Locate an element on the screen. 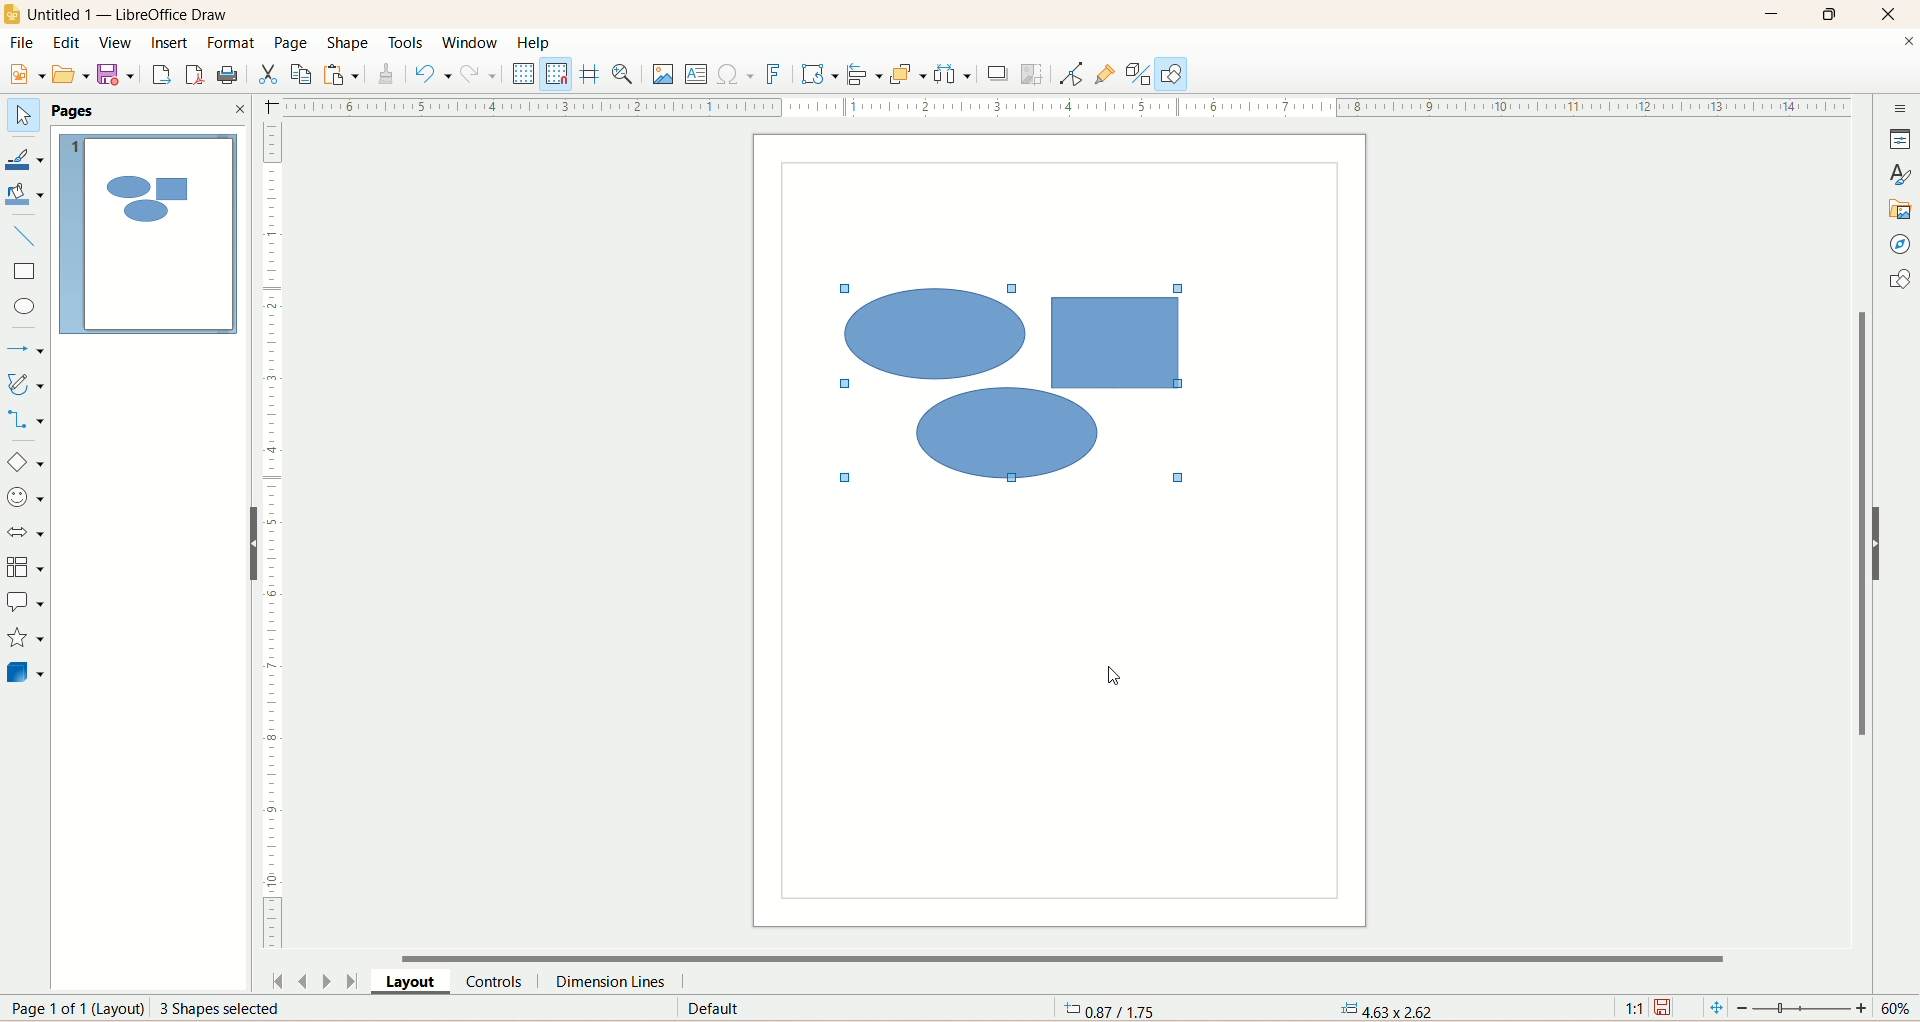 Image resolution: width=1920 pixels, height=1022 pixels. sidebar settings is located at coordinates (1898, 109).